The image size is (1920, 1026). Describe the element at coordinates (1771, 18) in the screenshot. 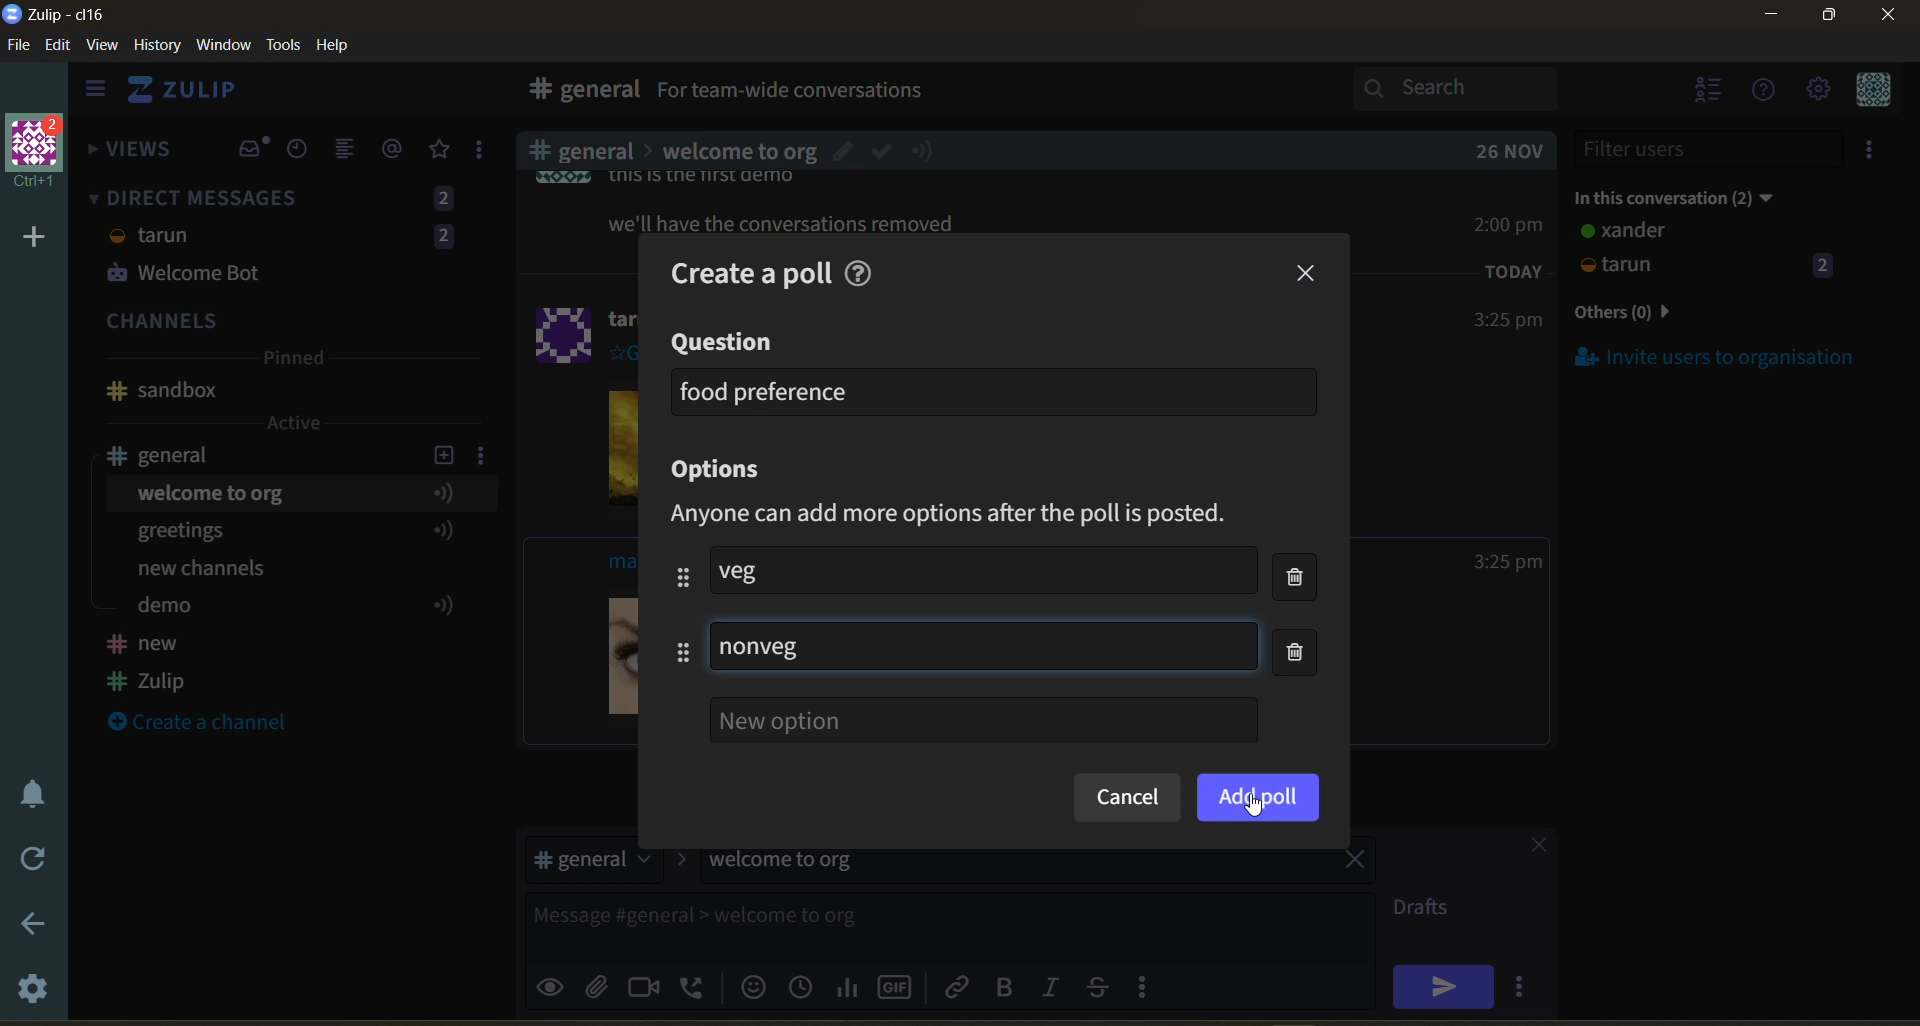

I see `minimize` at that location.